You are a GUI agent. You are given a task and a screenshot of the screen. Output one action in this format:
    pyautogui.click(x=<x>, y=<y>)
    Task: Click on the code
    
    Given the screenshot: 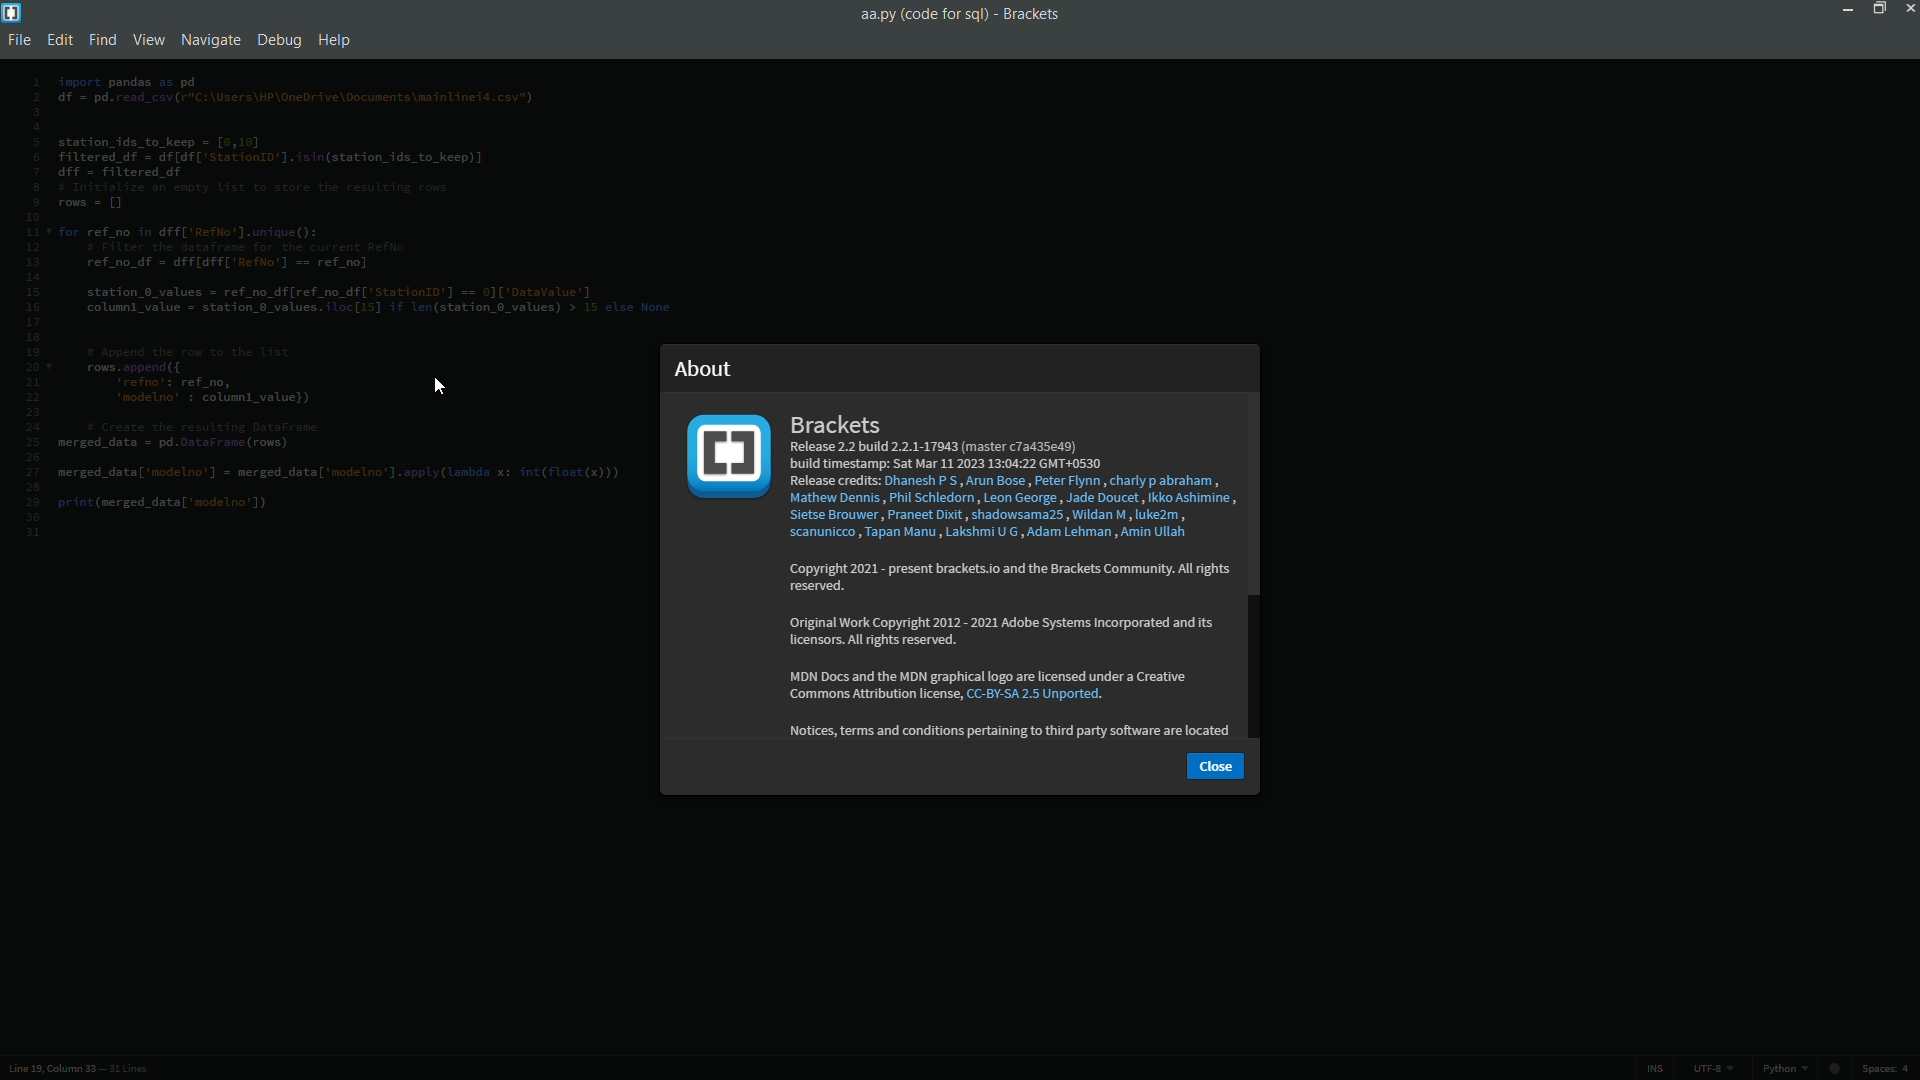 What is the action you would take?
    pyautogui.click(x=342, y=295)
    